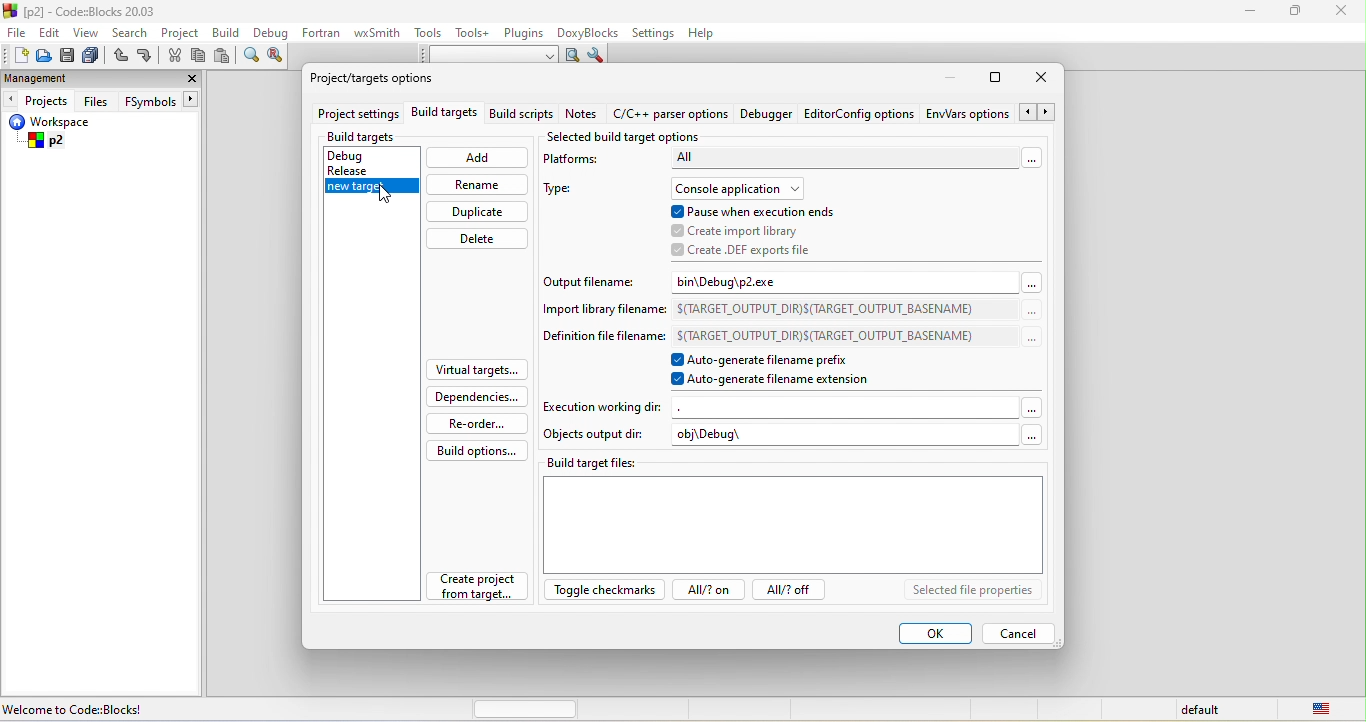  I want to click on cut, so click(175, 58).